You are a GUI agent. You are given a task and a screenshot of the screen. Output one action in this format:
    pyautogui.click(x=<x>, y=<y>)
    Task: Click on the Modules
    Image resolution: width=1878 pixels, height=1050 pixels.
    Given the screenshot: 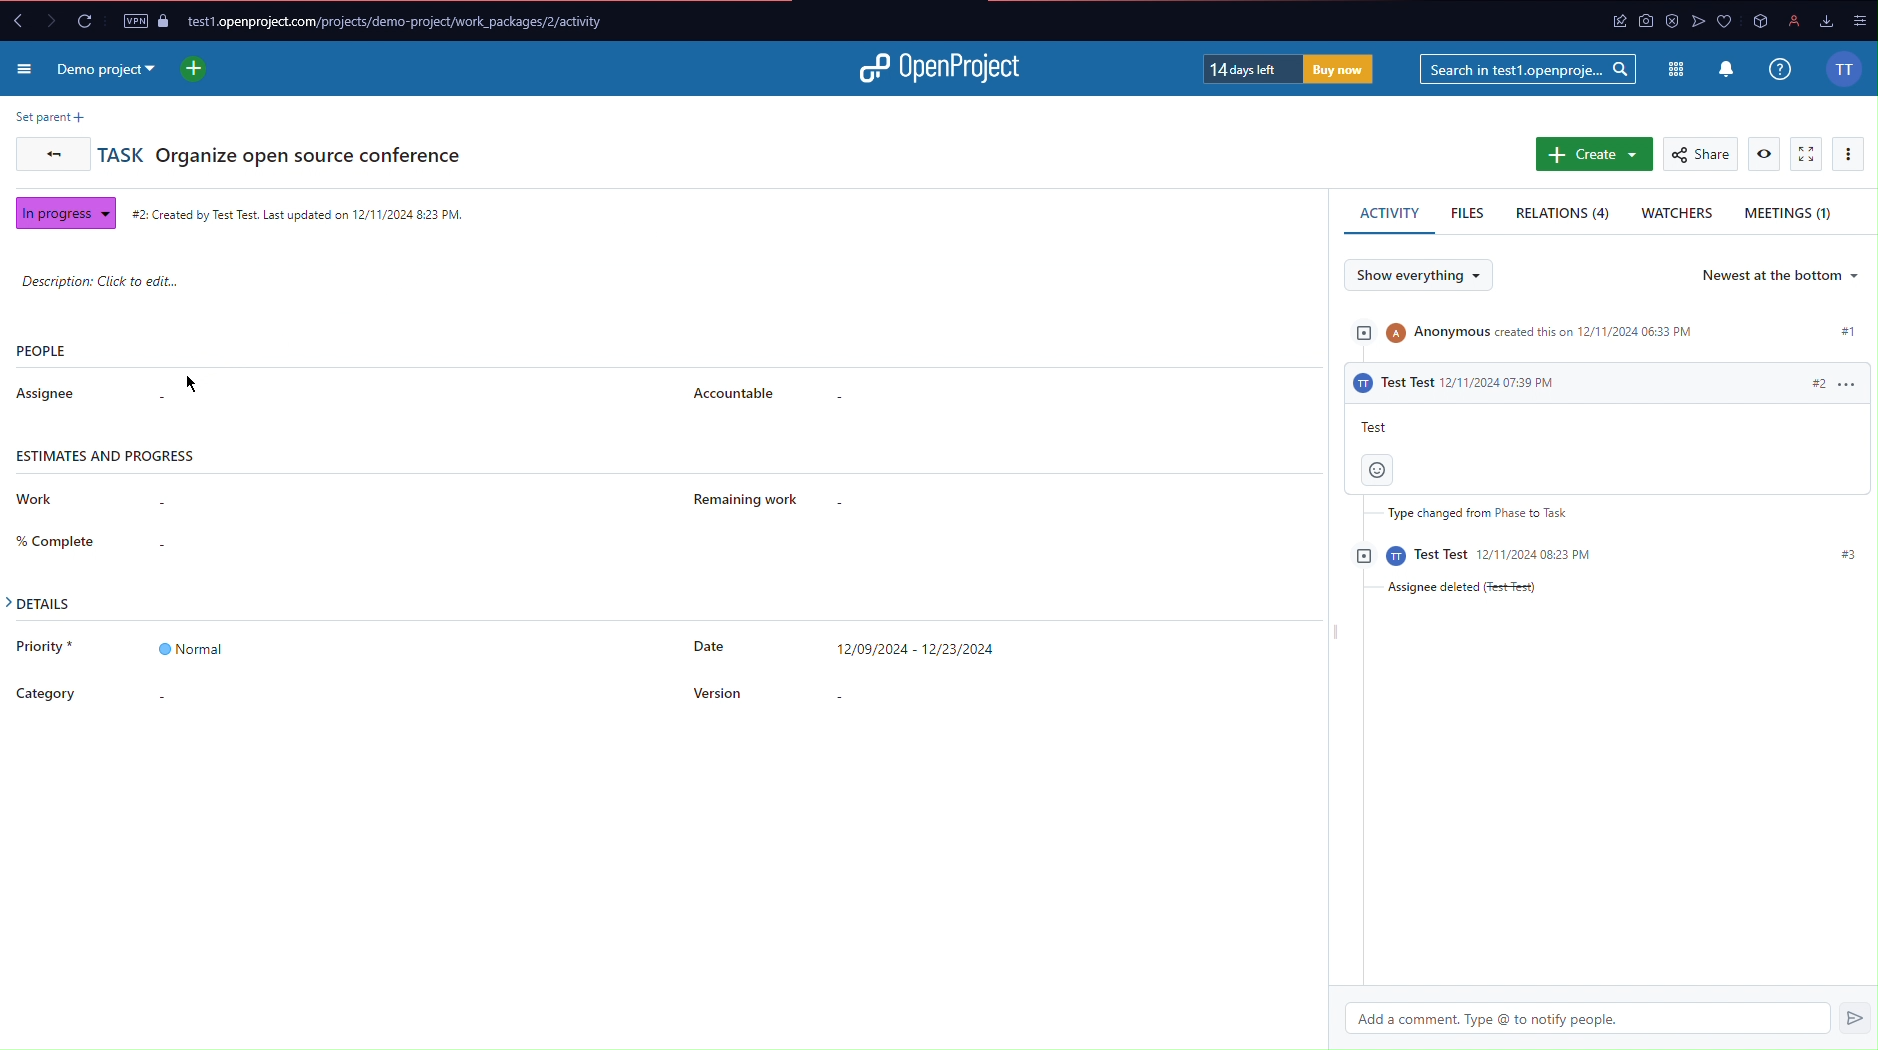 What is the action you would take?
    pyautogui.click(x=1676, y=72)
    